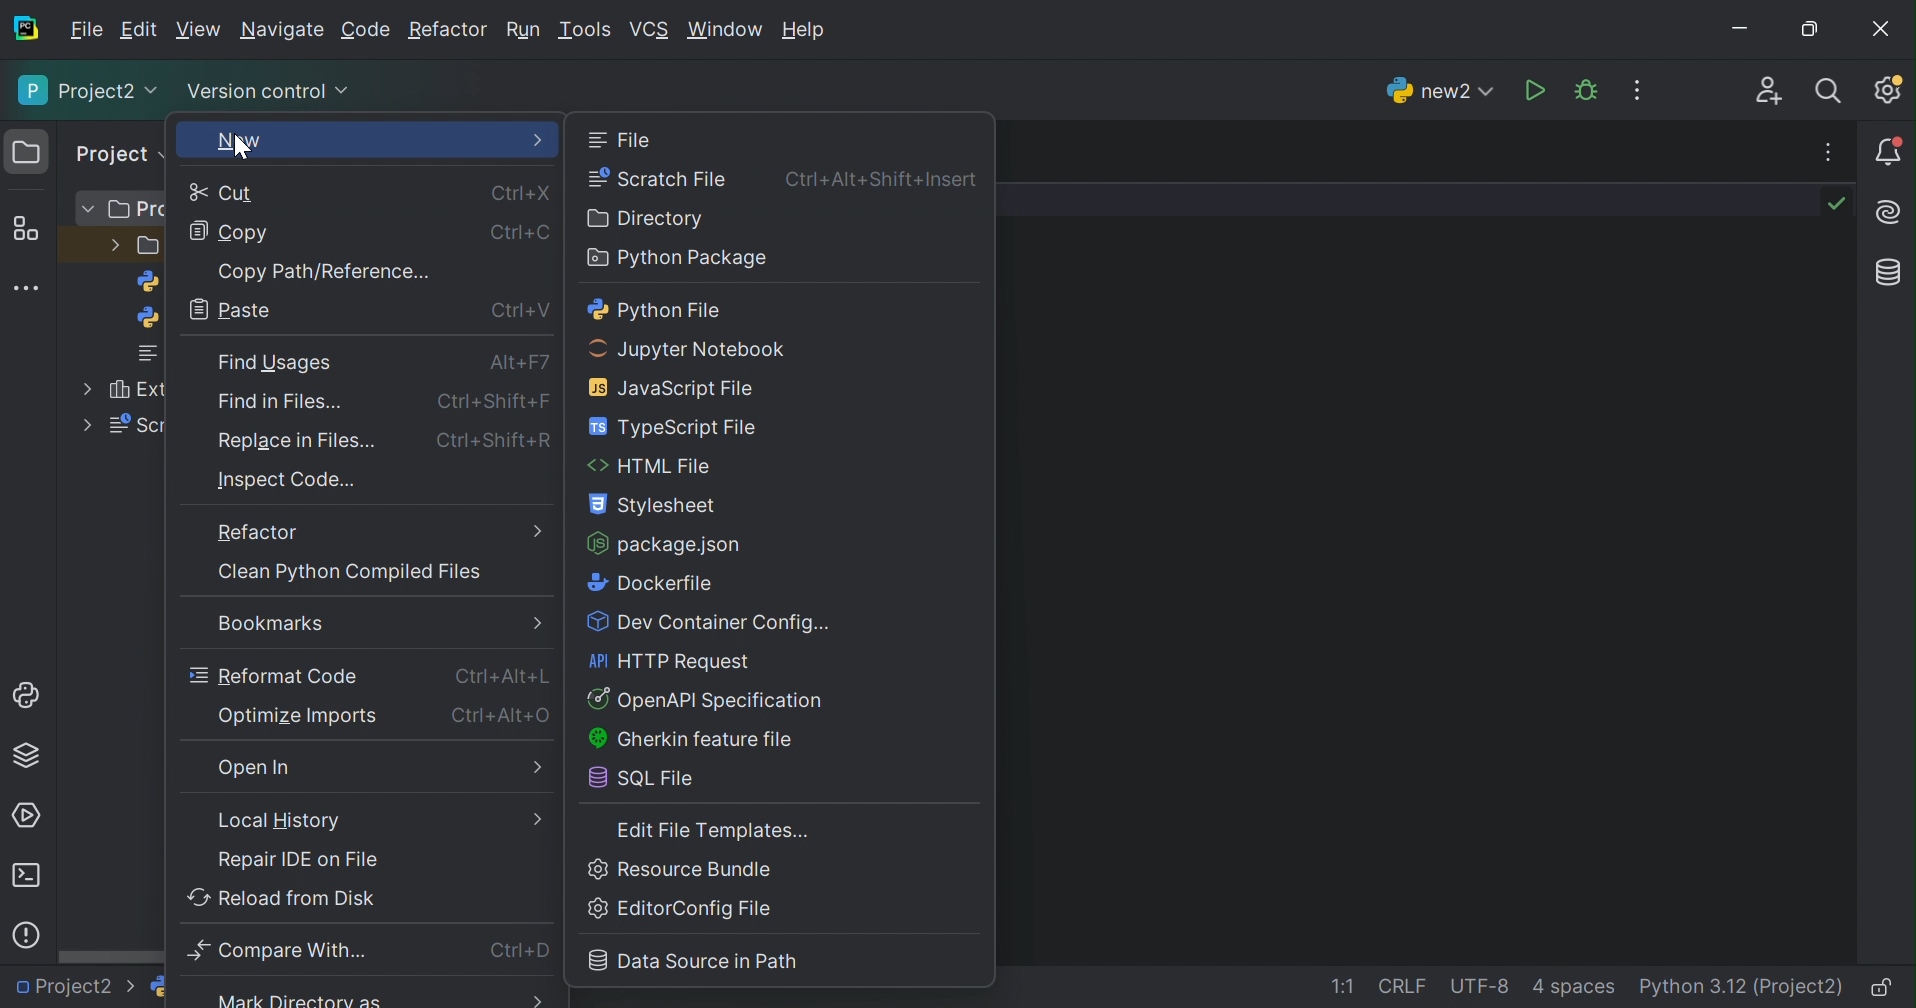  What do you see at coordinates (90, 210) in the screenshot?
I see `More` at bounding box center [90, 210].